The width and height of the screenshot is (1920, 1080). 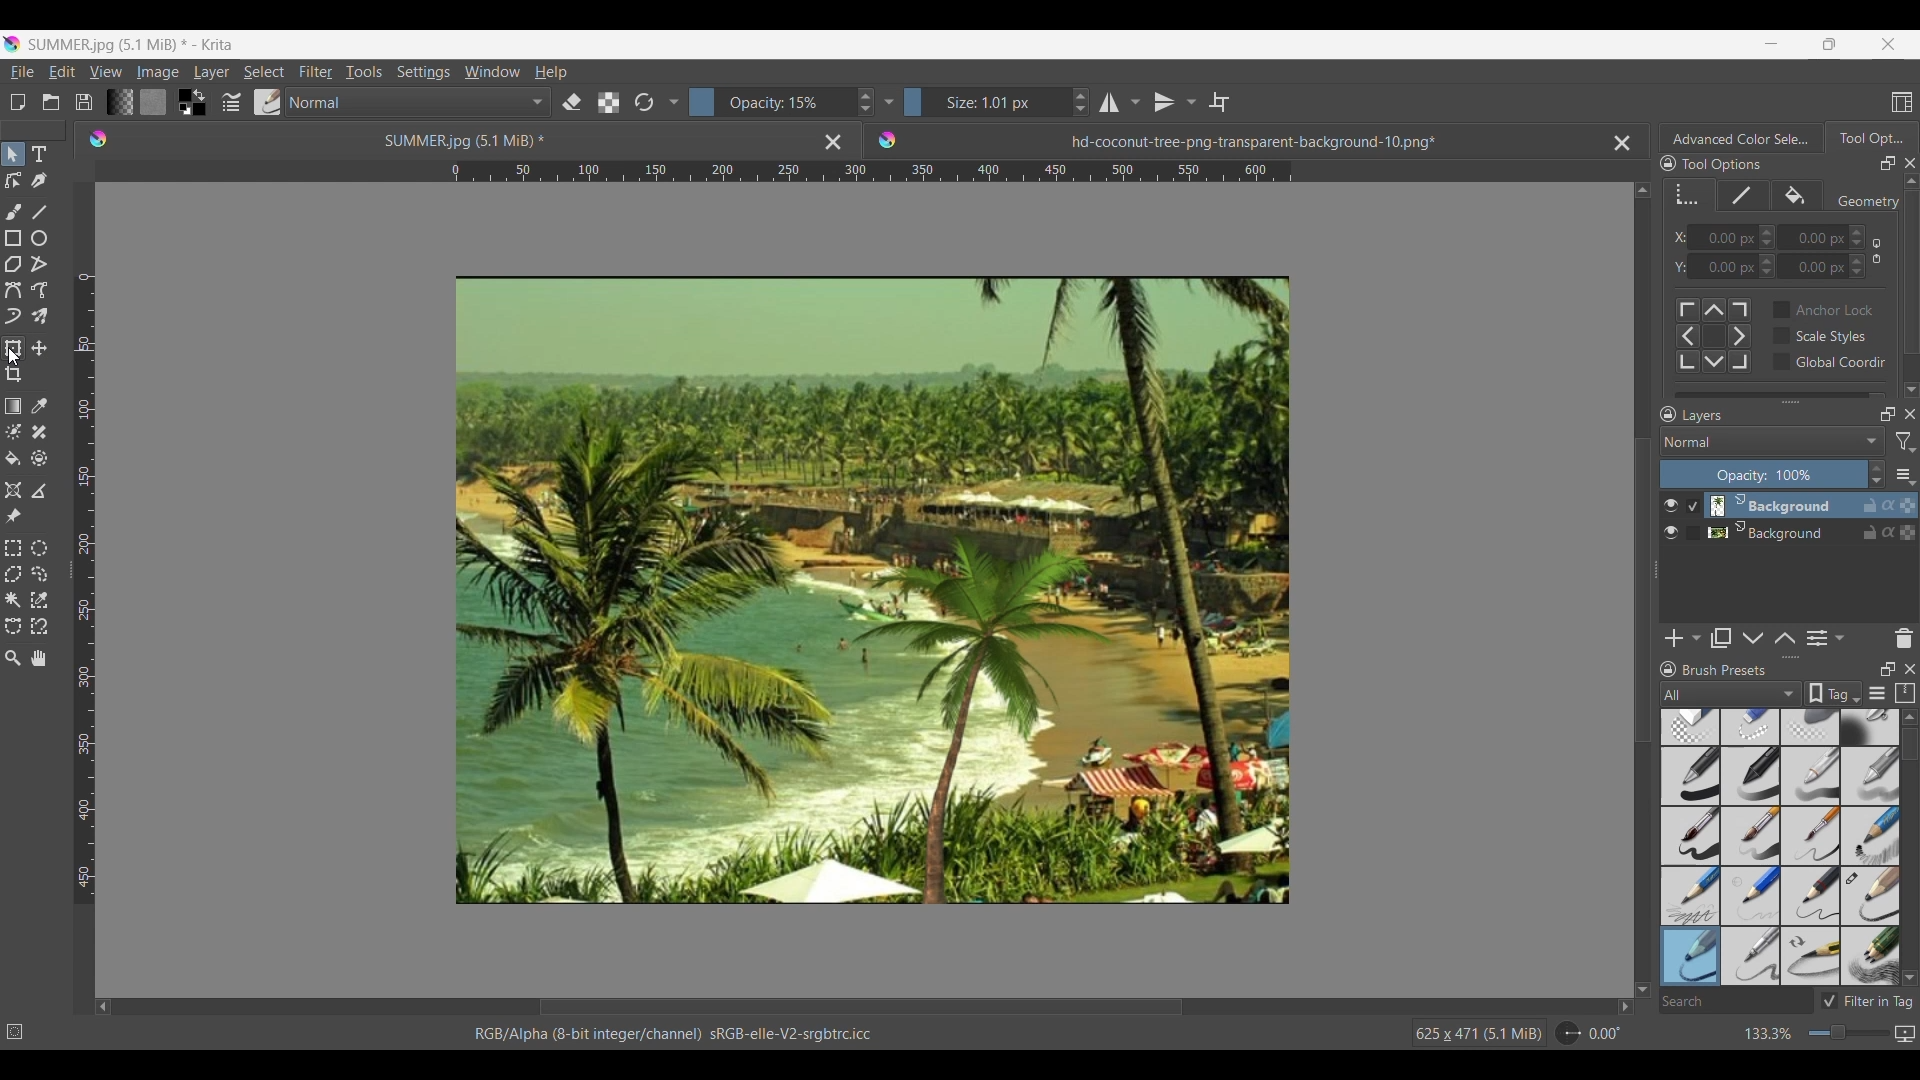 What do you see at coordinates (1689, 195) in the screenshot?
I see `Geometry` at bounding box center [1689, 195].